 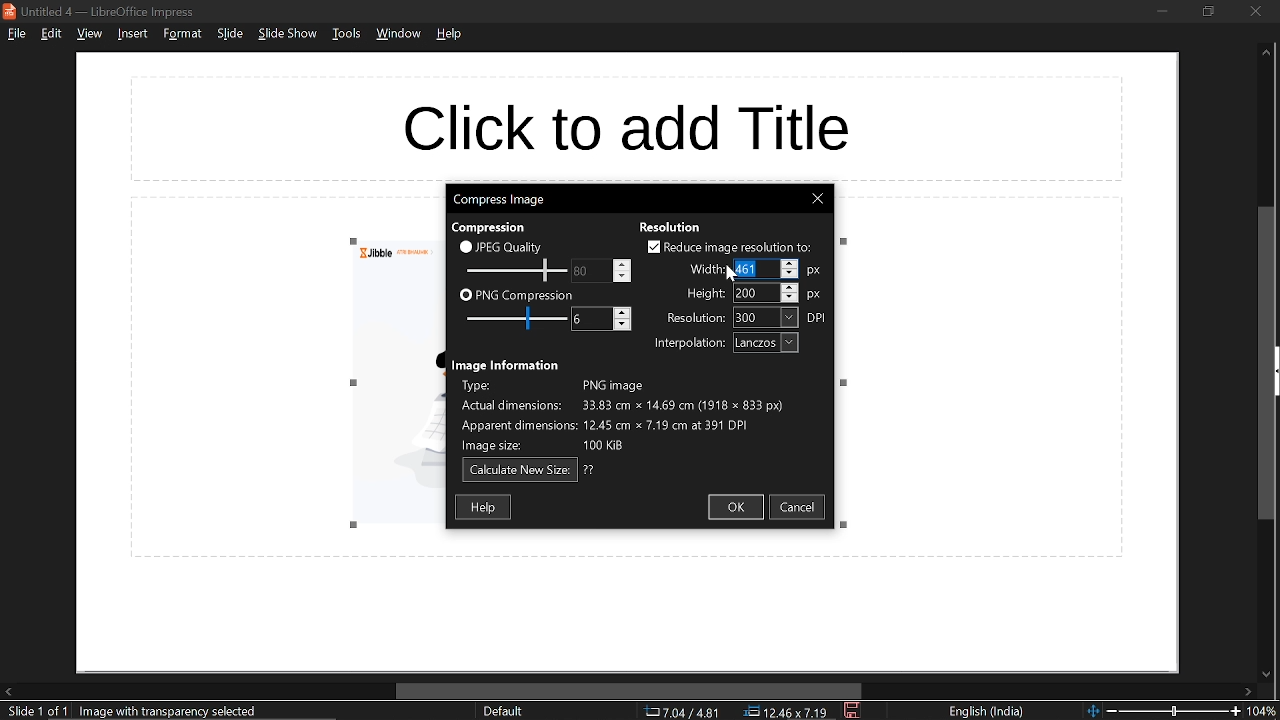 I want to click on change zoom, so click(x=1162, y=712).